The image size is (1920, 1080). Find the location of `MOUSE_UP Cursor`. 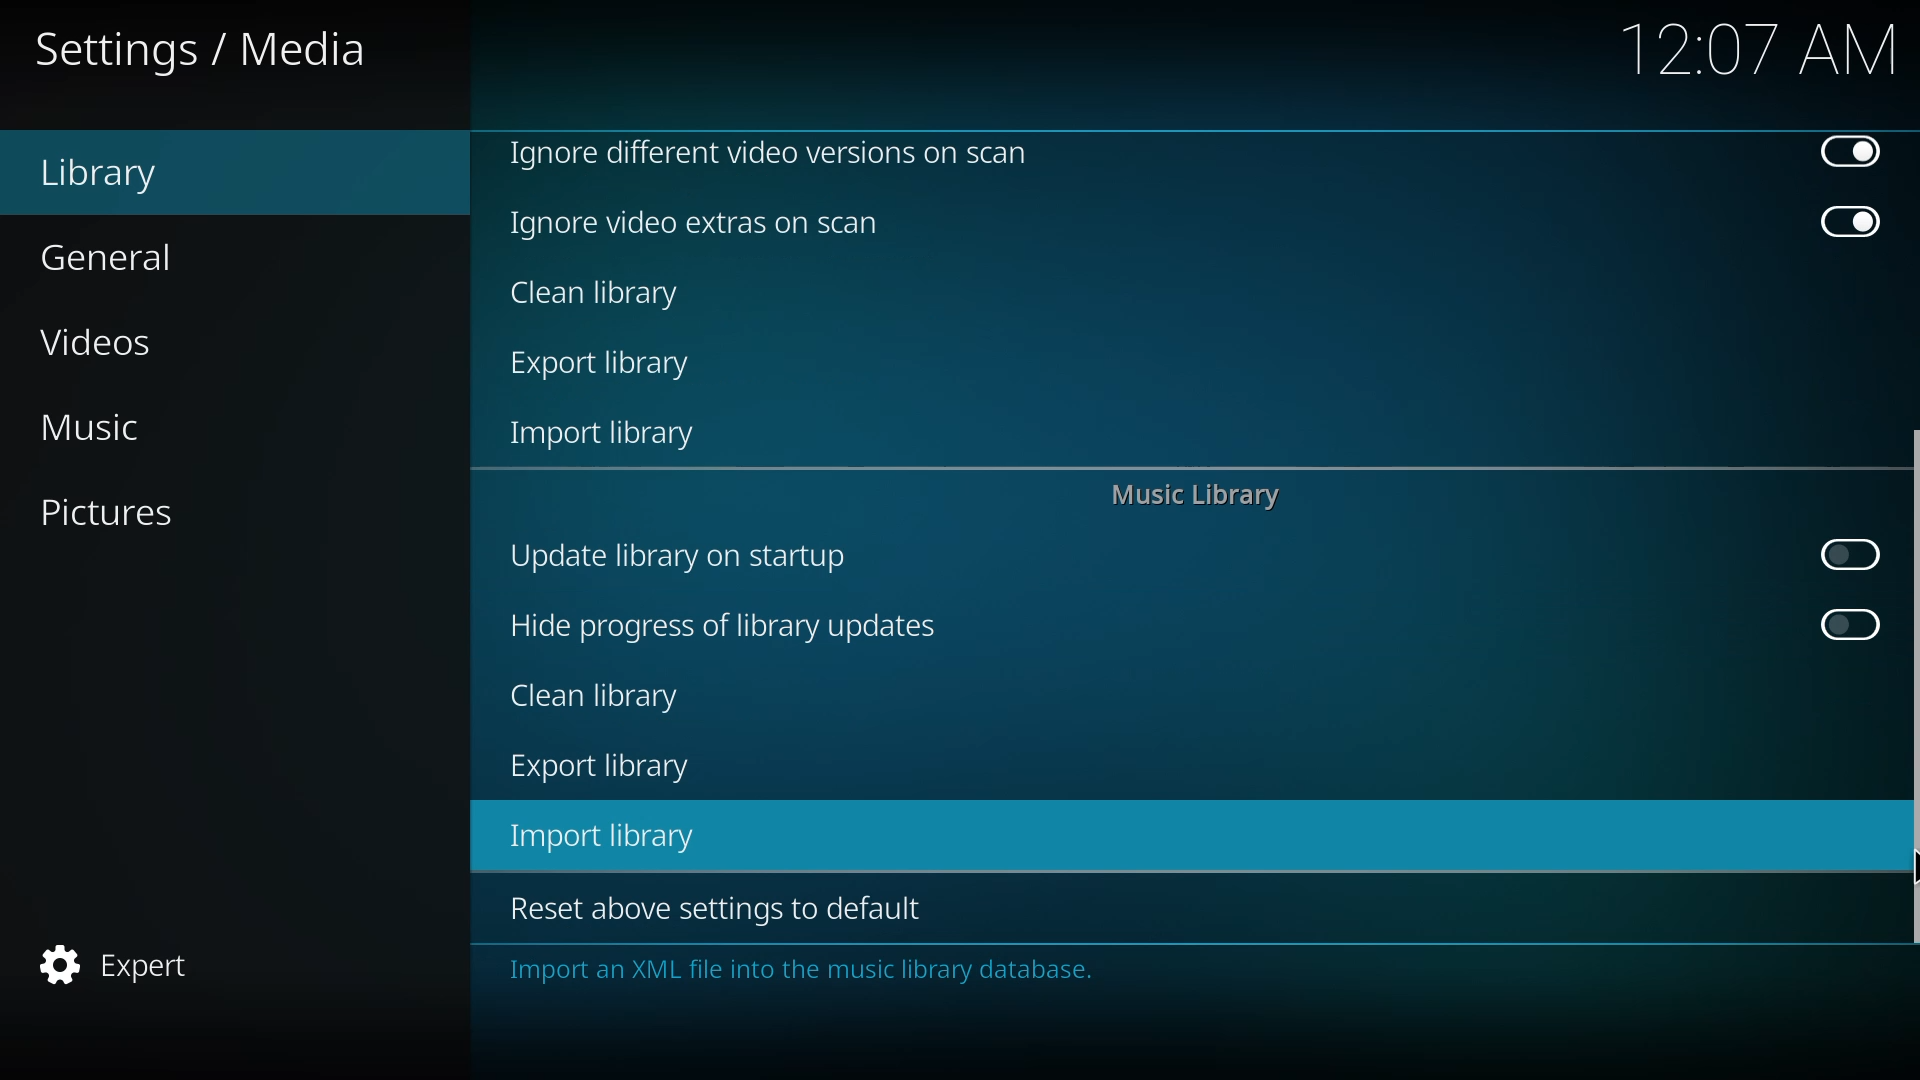

MOUSE_UP Cursor is located at coordinates (1909, 858).